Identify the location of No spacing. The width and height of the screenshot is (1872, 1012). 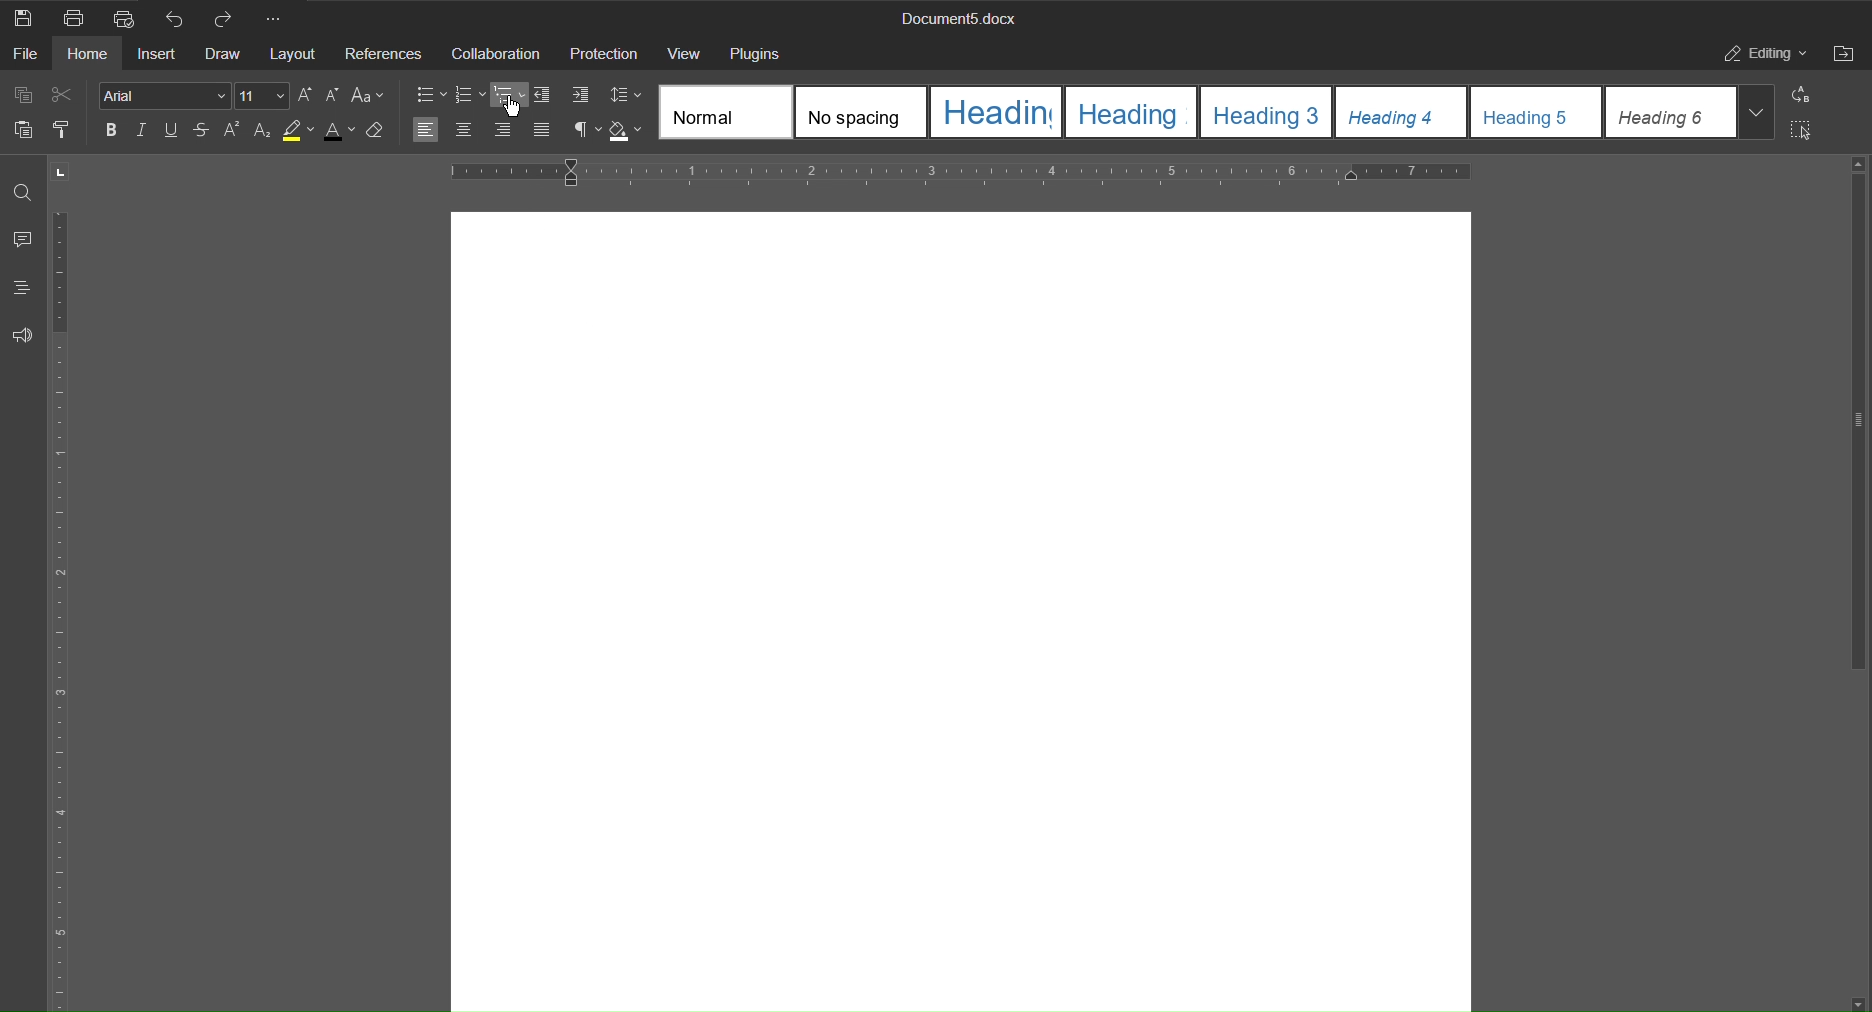
(862, 113).